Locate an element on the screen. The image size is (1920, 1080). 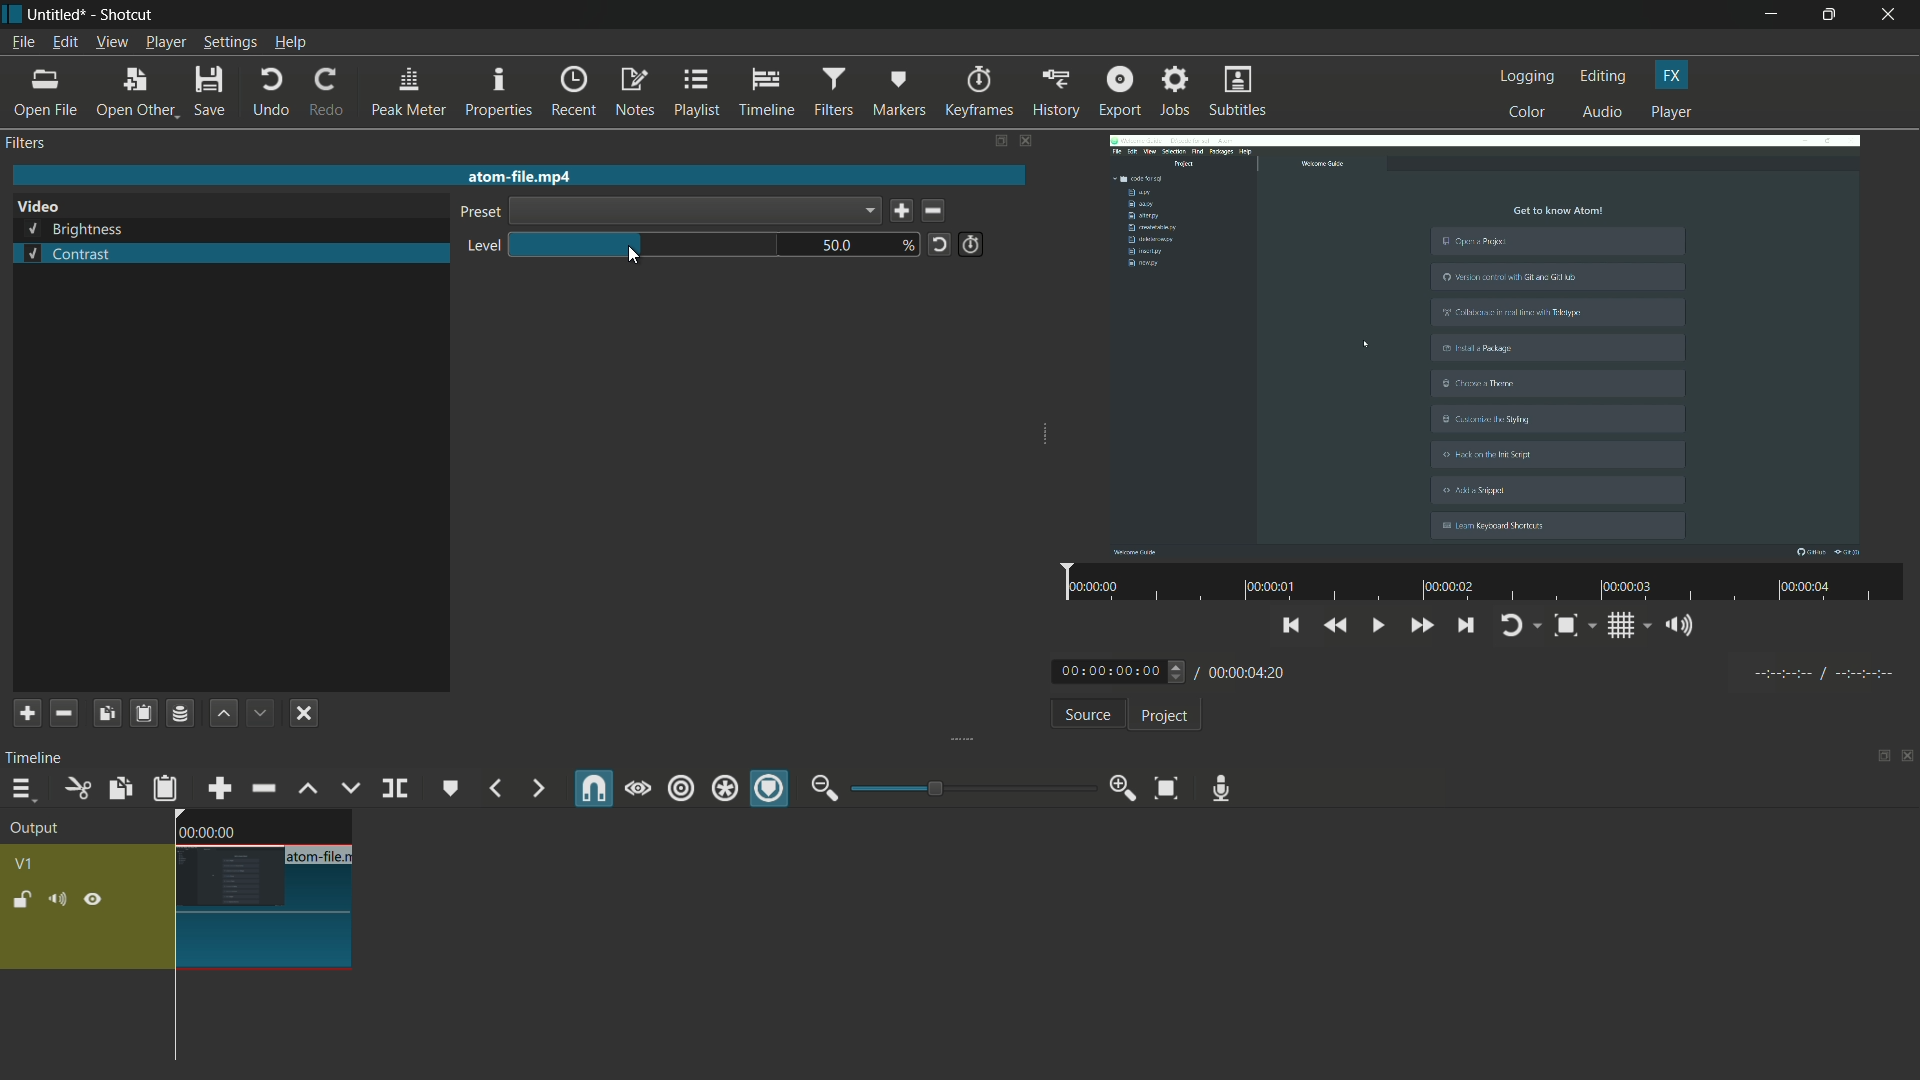
export is located at coordinates (1118, 91).